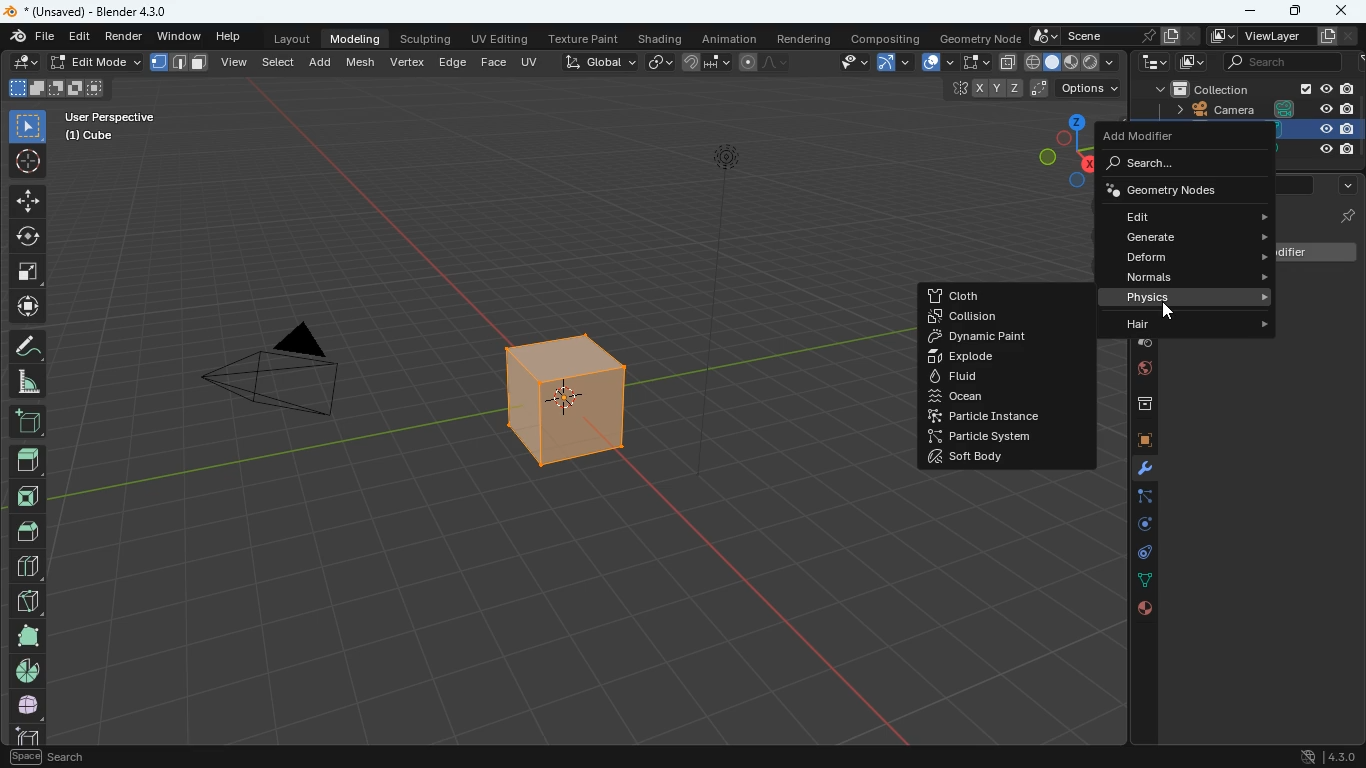  I want to click on world, so click(1139, 371).